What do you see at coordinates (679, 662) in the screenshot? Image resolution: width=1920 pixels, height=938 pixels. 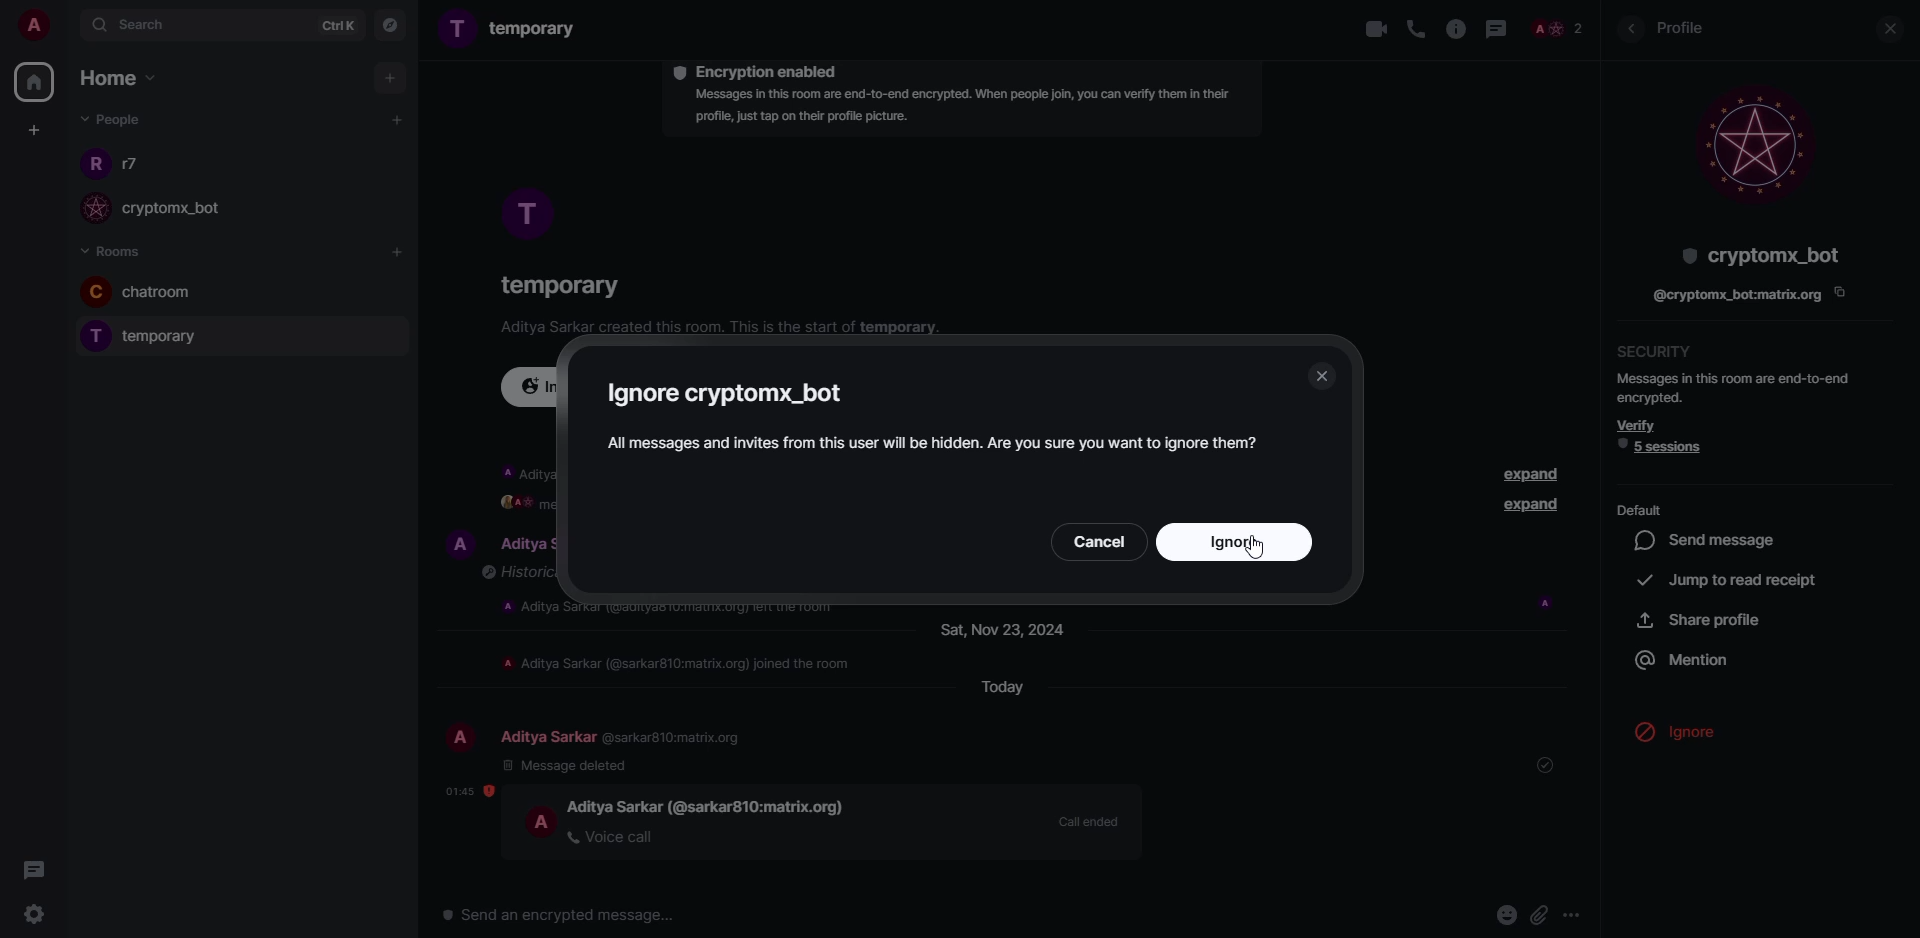 I see `info` at bounding box center [679, 662].